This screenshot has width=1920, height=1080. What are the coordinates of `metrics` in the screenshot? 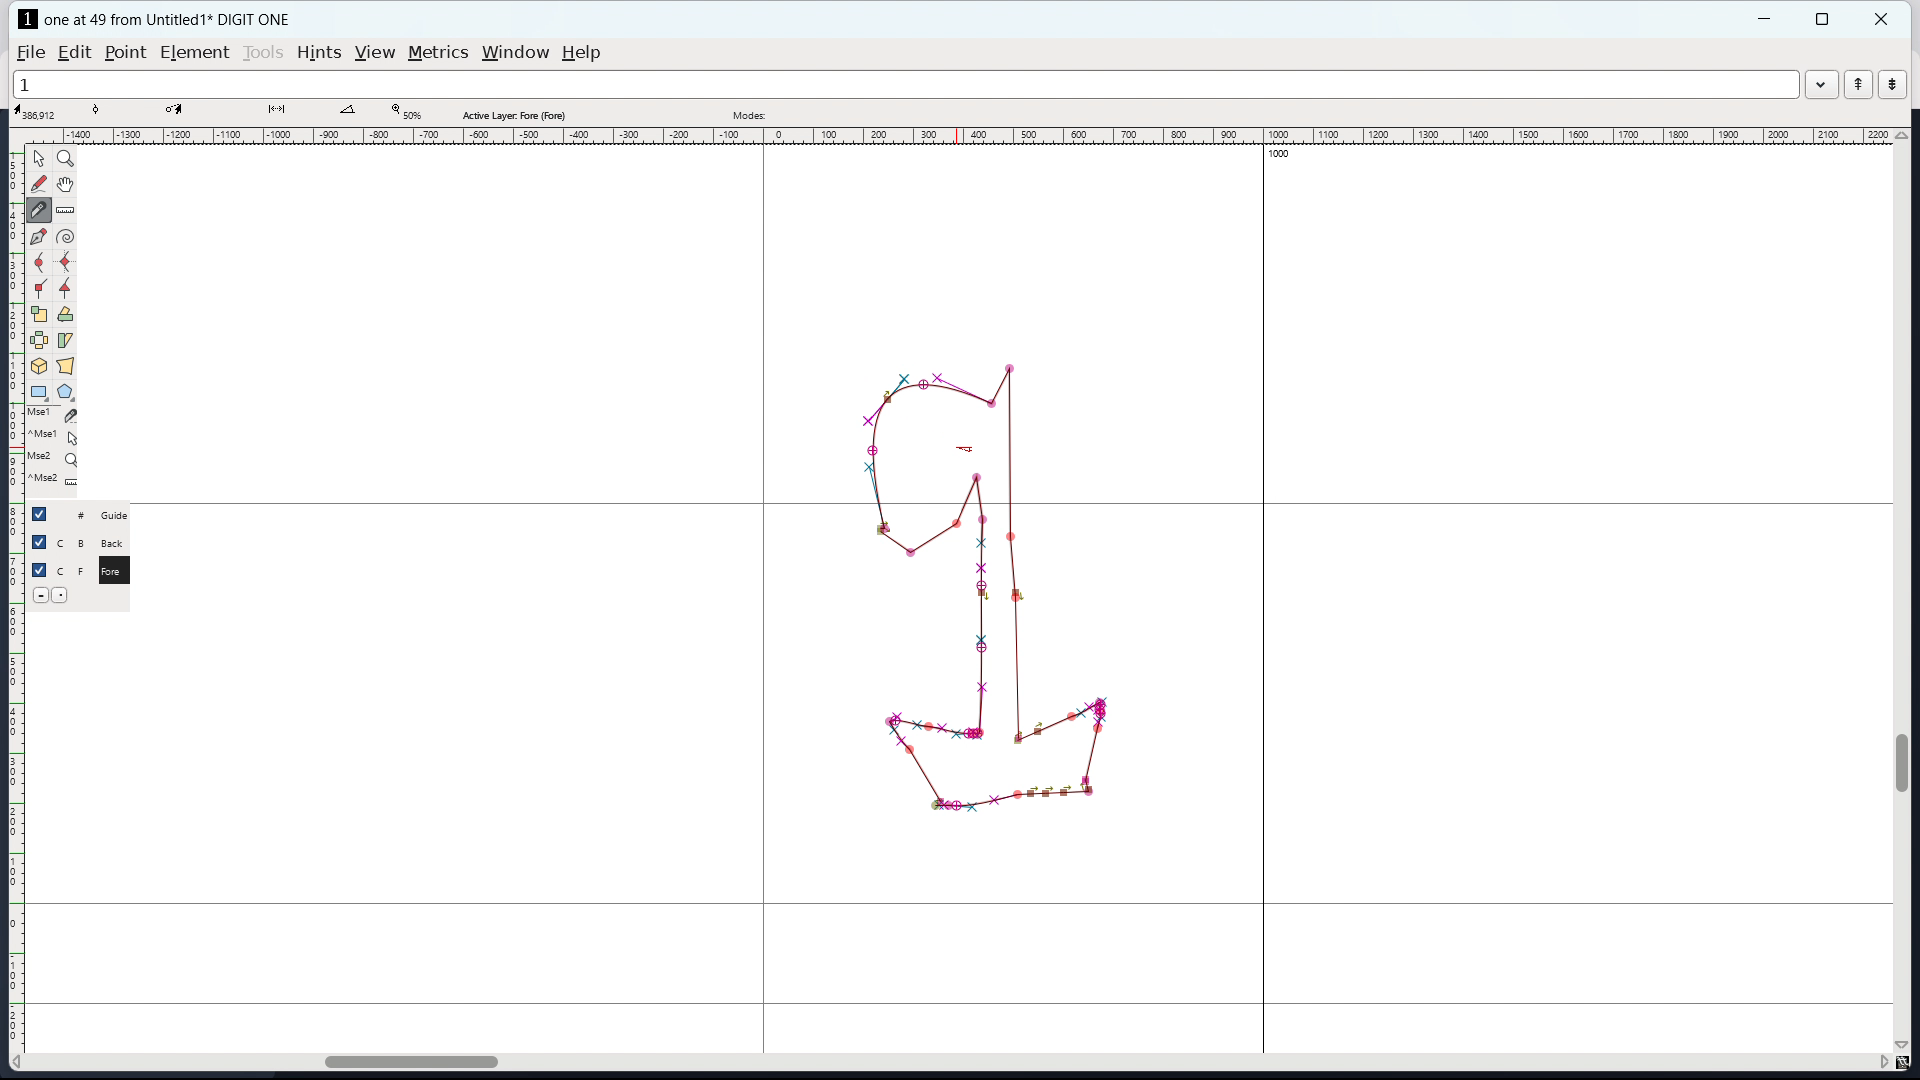 It's located at (438, 53).